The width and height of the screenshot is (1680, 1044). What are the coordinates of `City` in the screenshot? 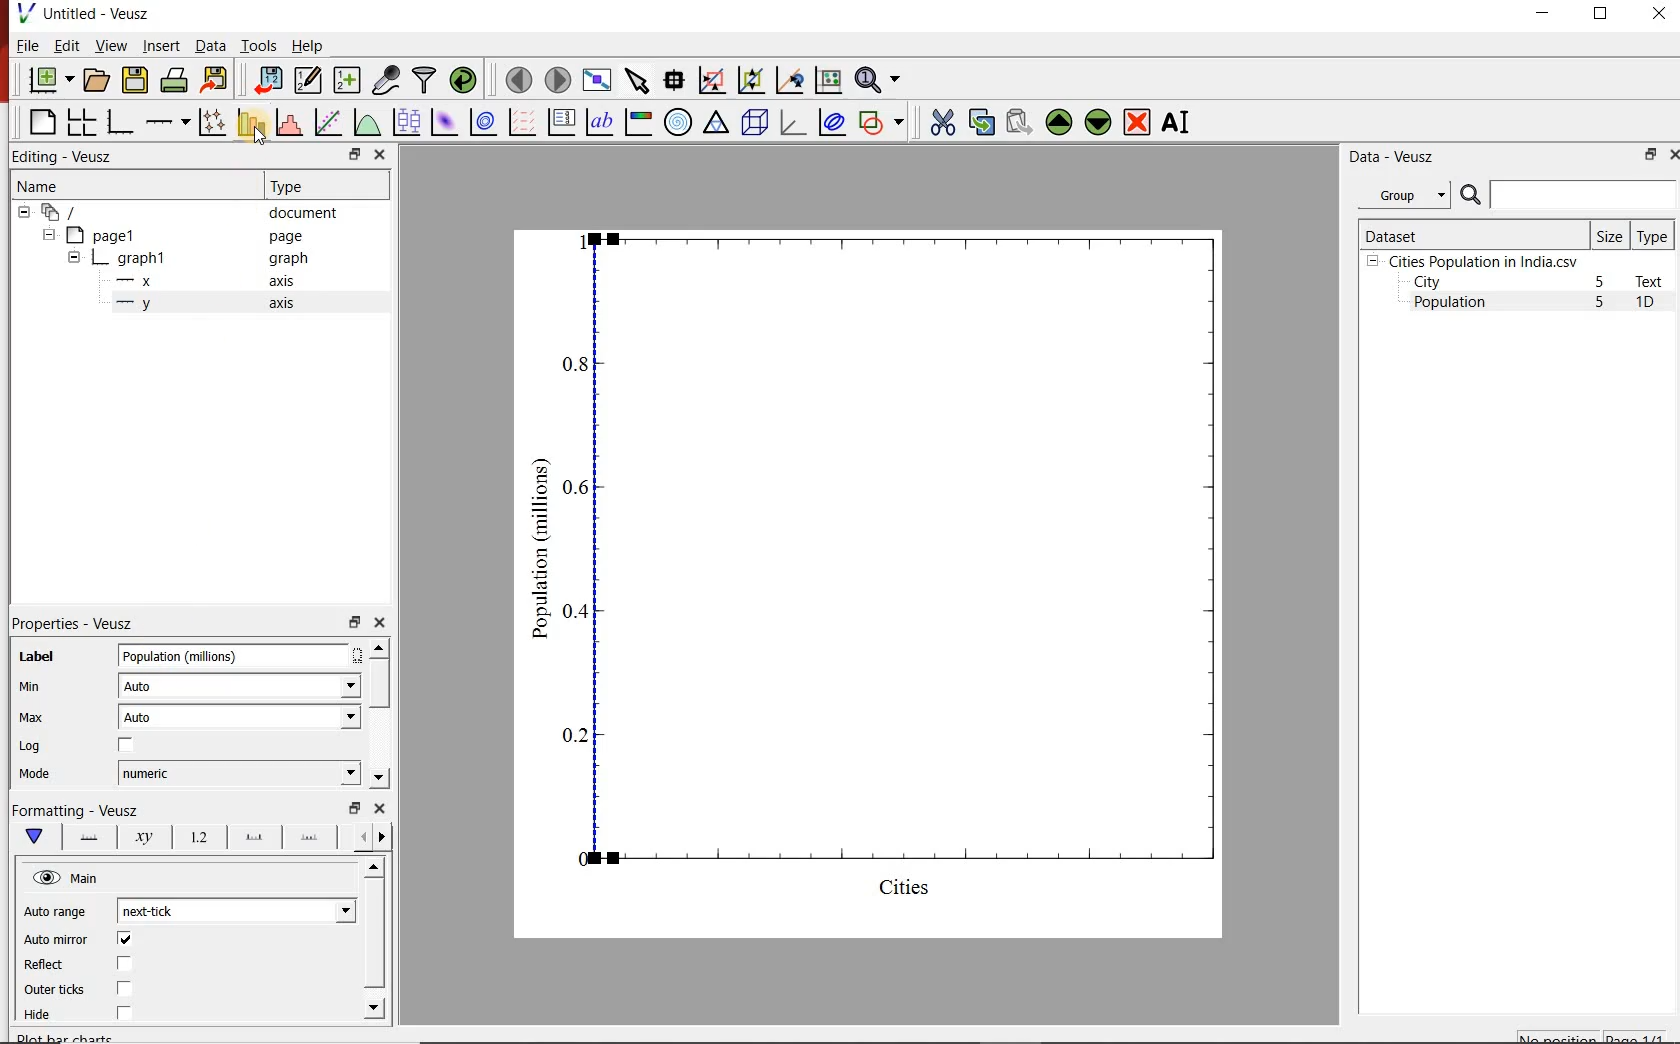 It's located at (1427, 282).